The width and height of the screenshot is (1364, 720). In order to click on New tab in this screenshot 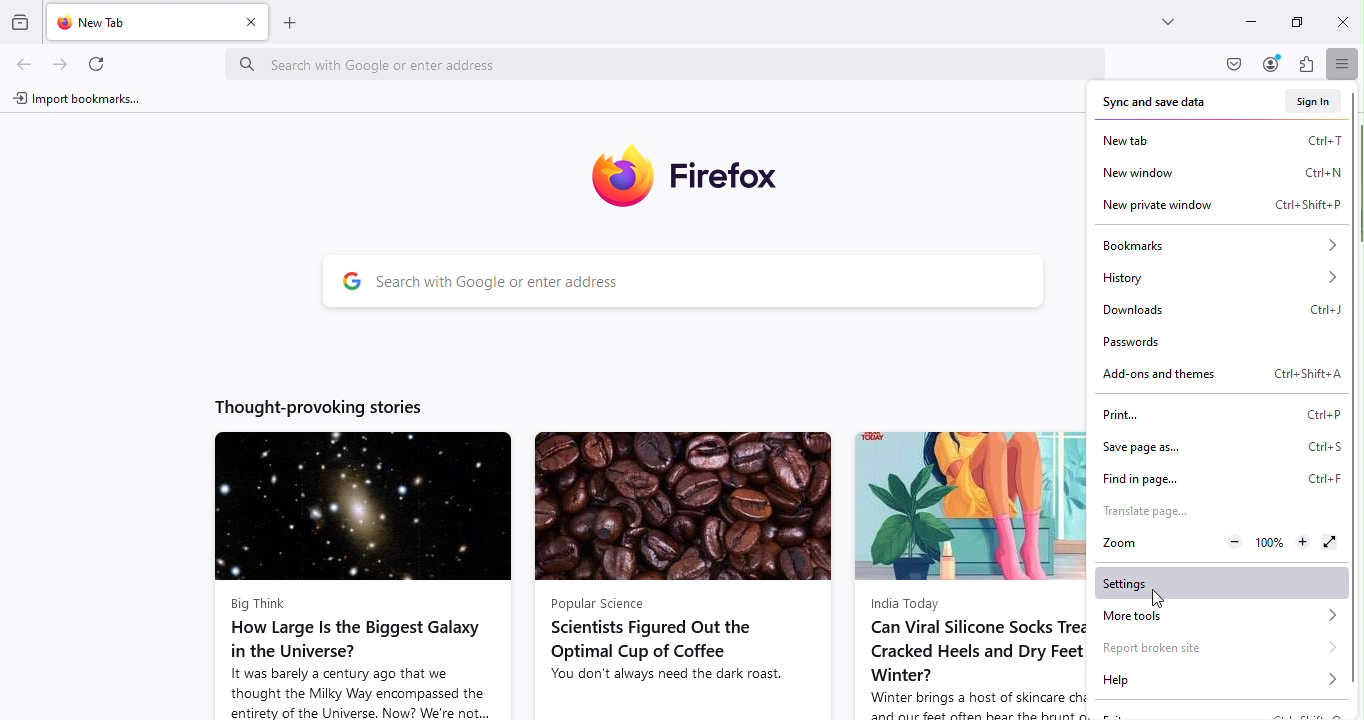, I will do `click(1220, 138)`.